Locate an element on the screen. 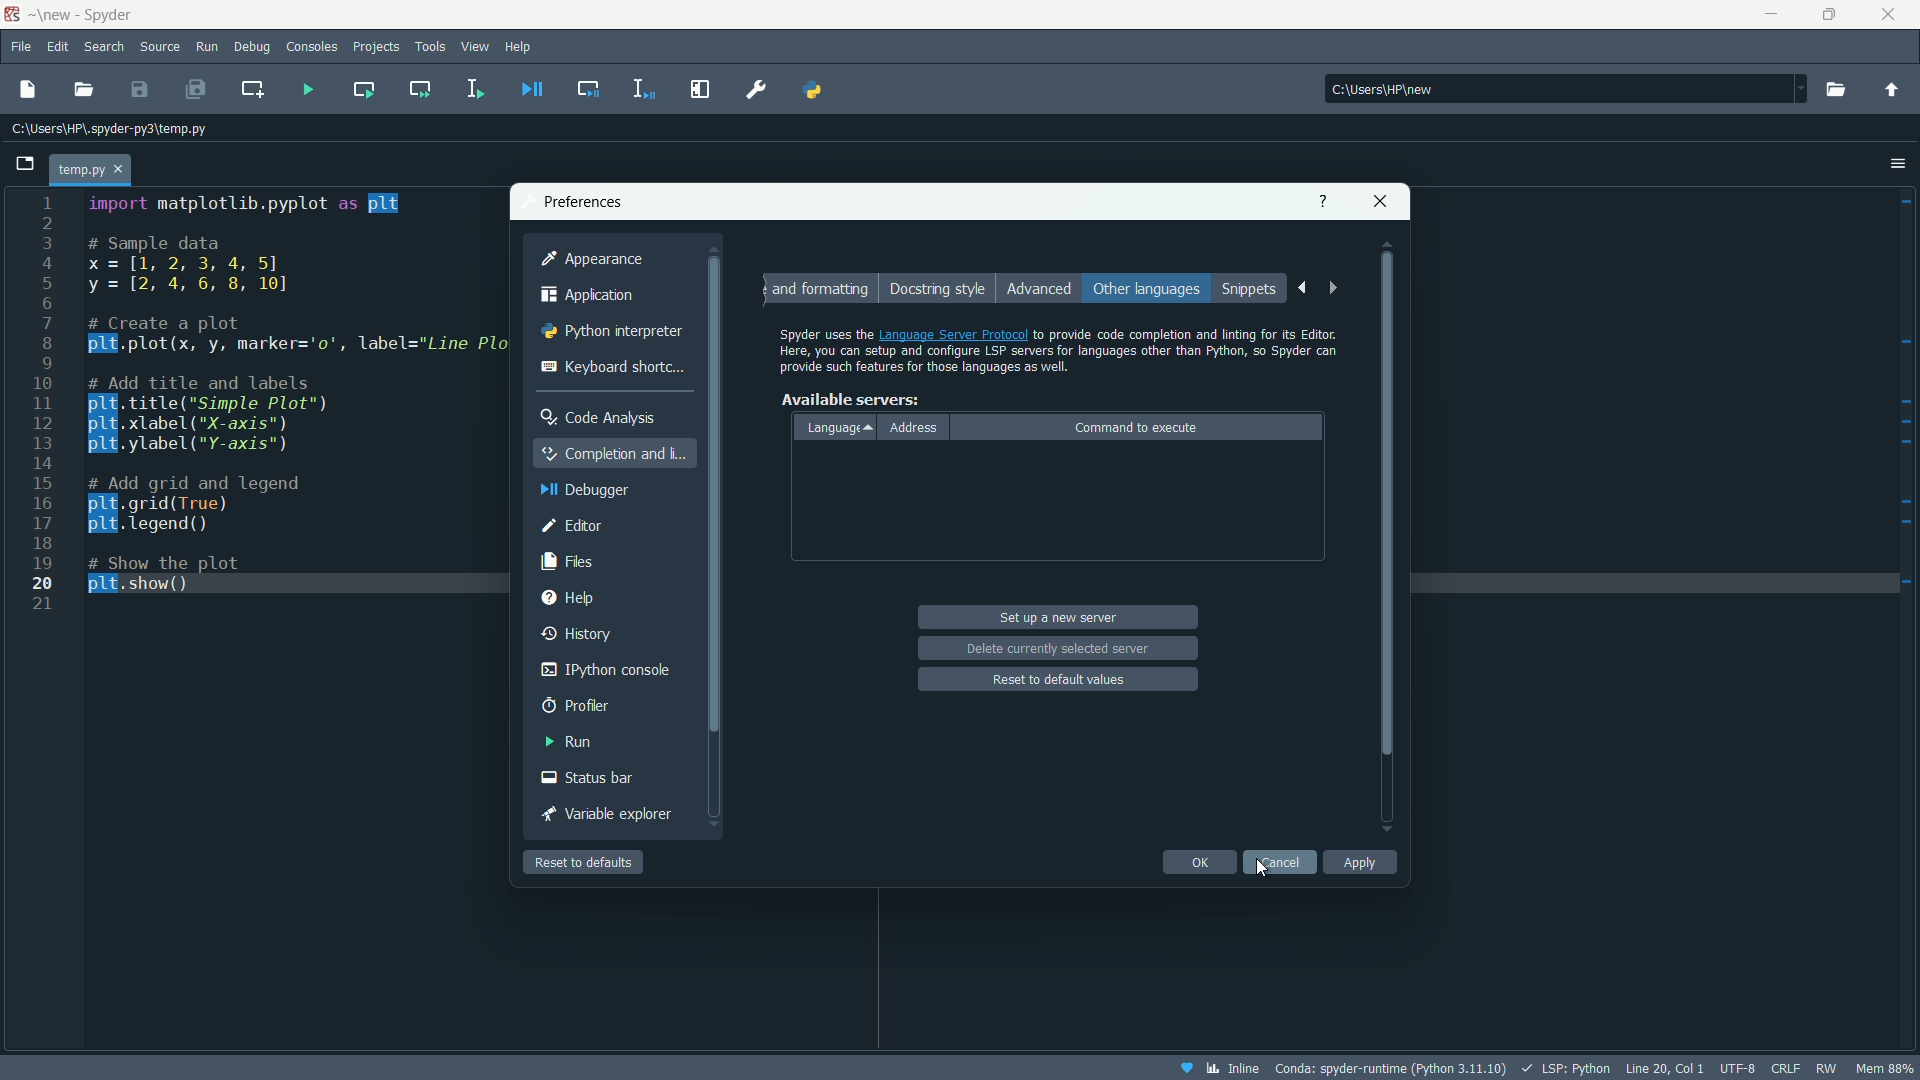  help is located at coordinates (1321, 200).